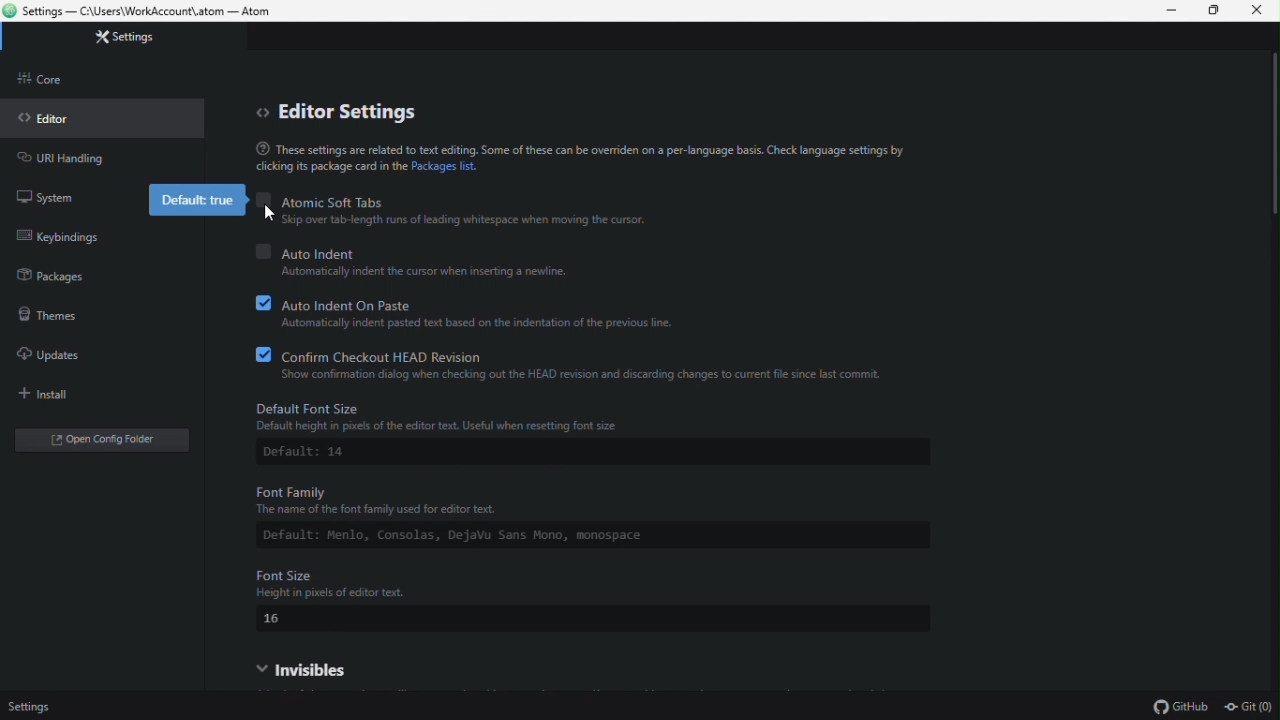 This screenshot has height=720, width=1280. What do you see at coordinates (342, 200) in the screenshot?
I see `Atomic Soft Tabs` at bounding box center [342, 200].